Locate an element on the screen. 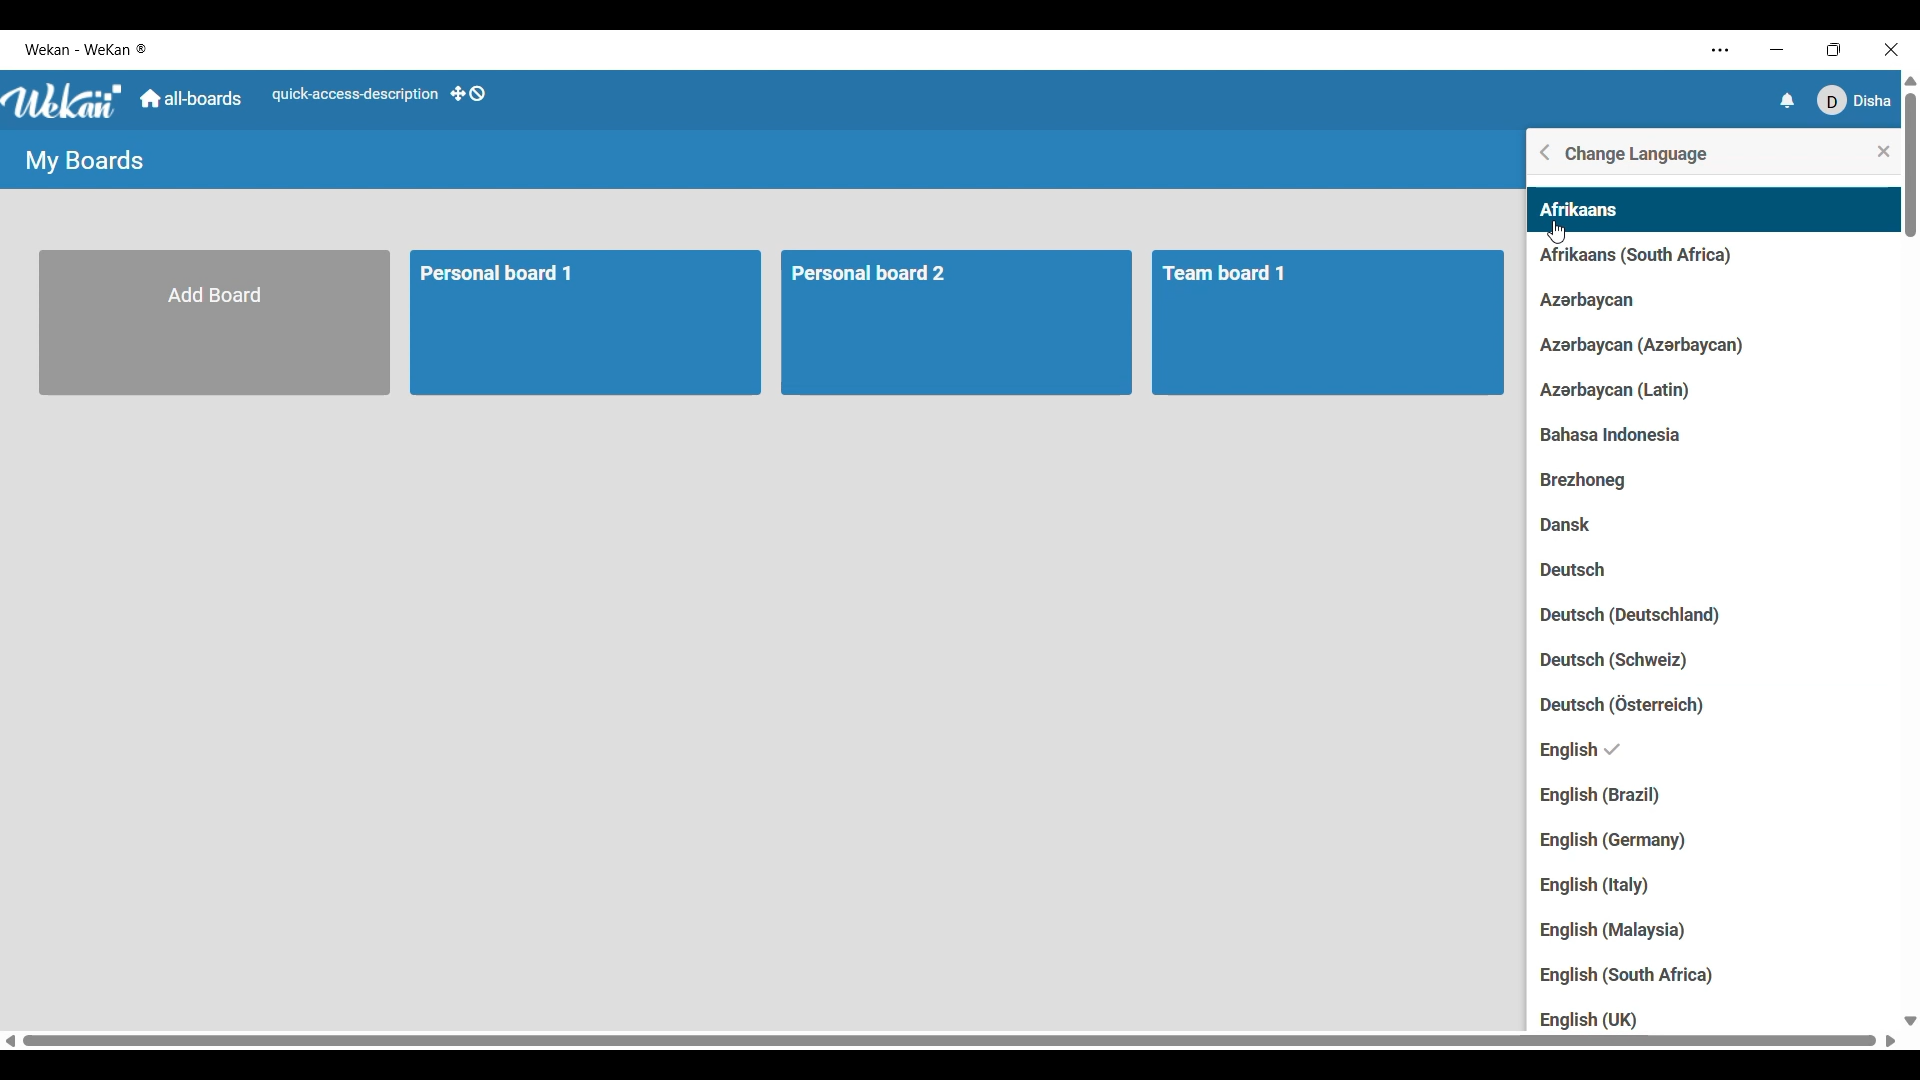 This screenshot has width=1920, height=1080. Show desktop drag handles is located at coordinates (467, 94).